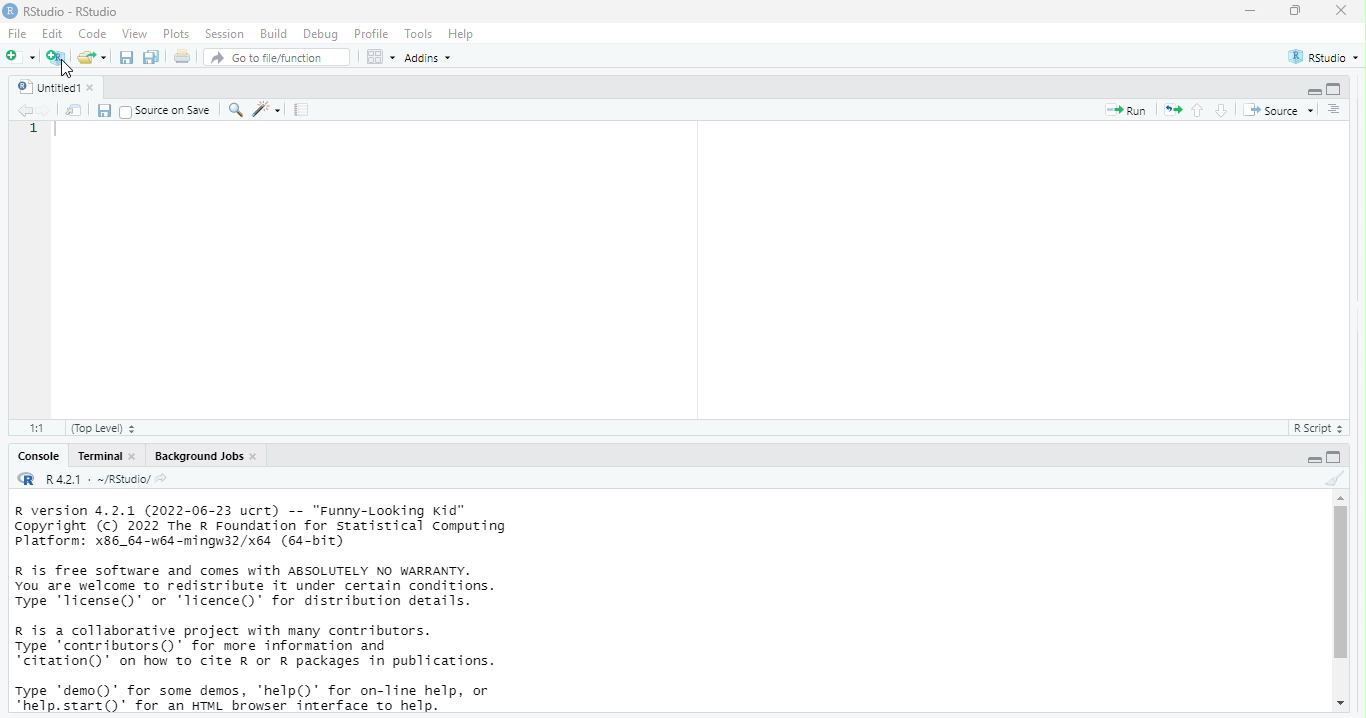  I want to click on Background jobs, so click(196, 456).